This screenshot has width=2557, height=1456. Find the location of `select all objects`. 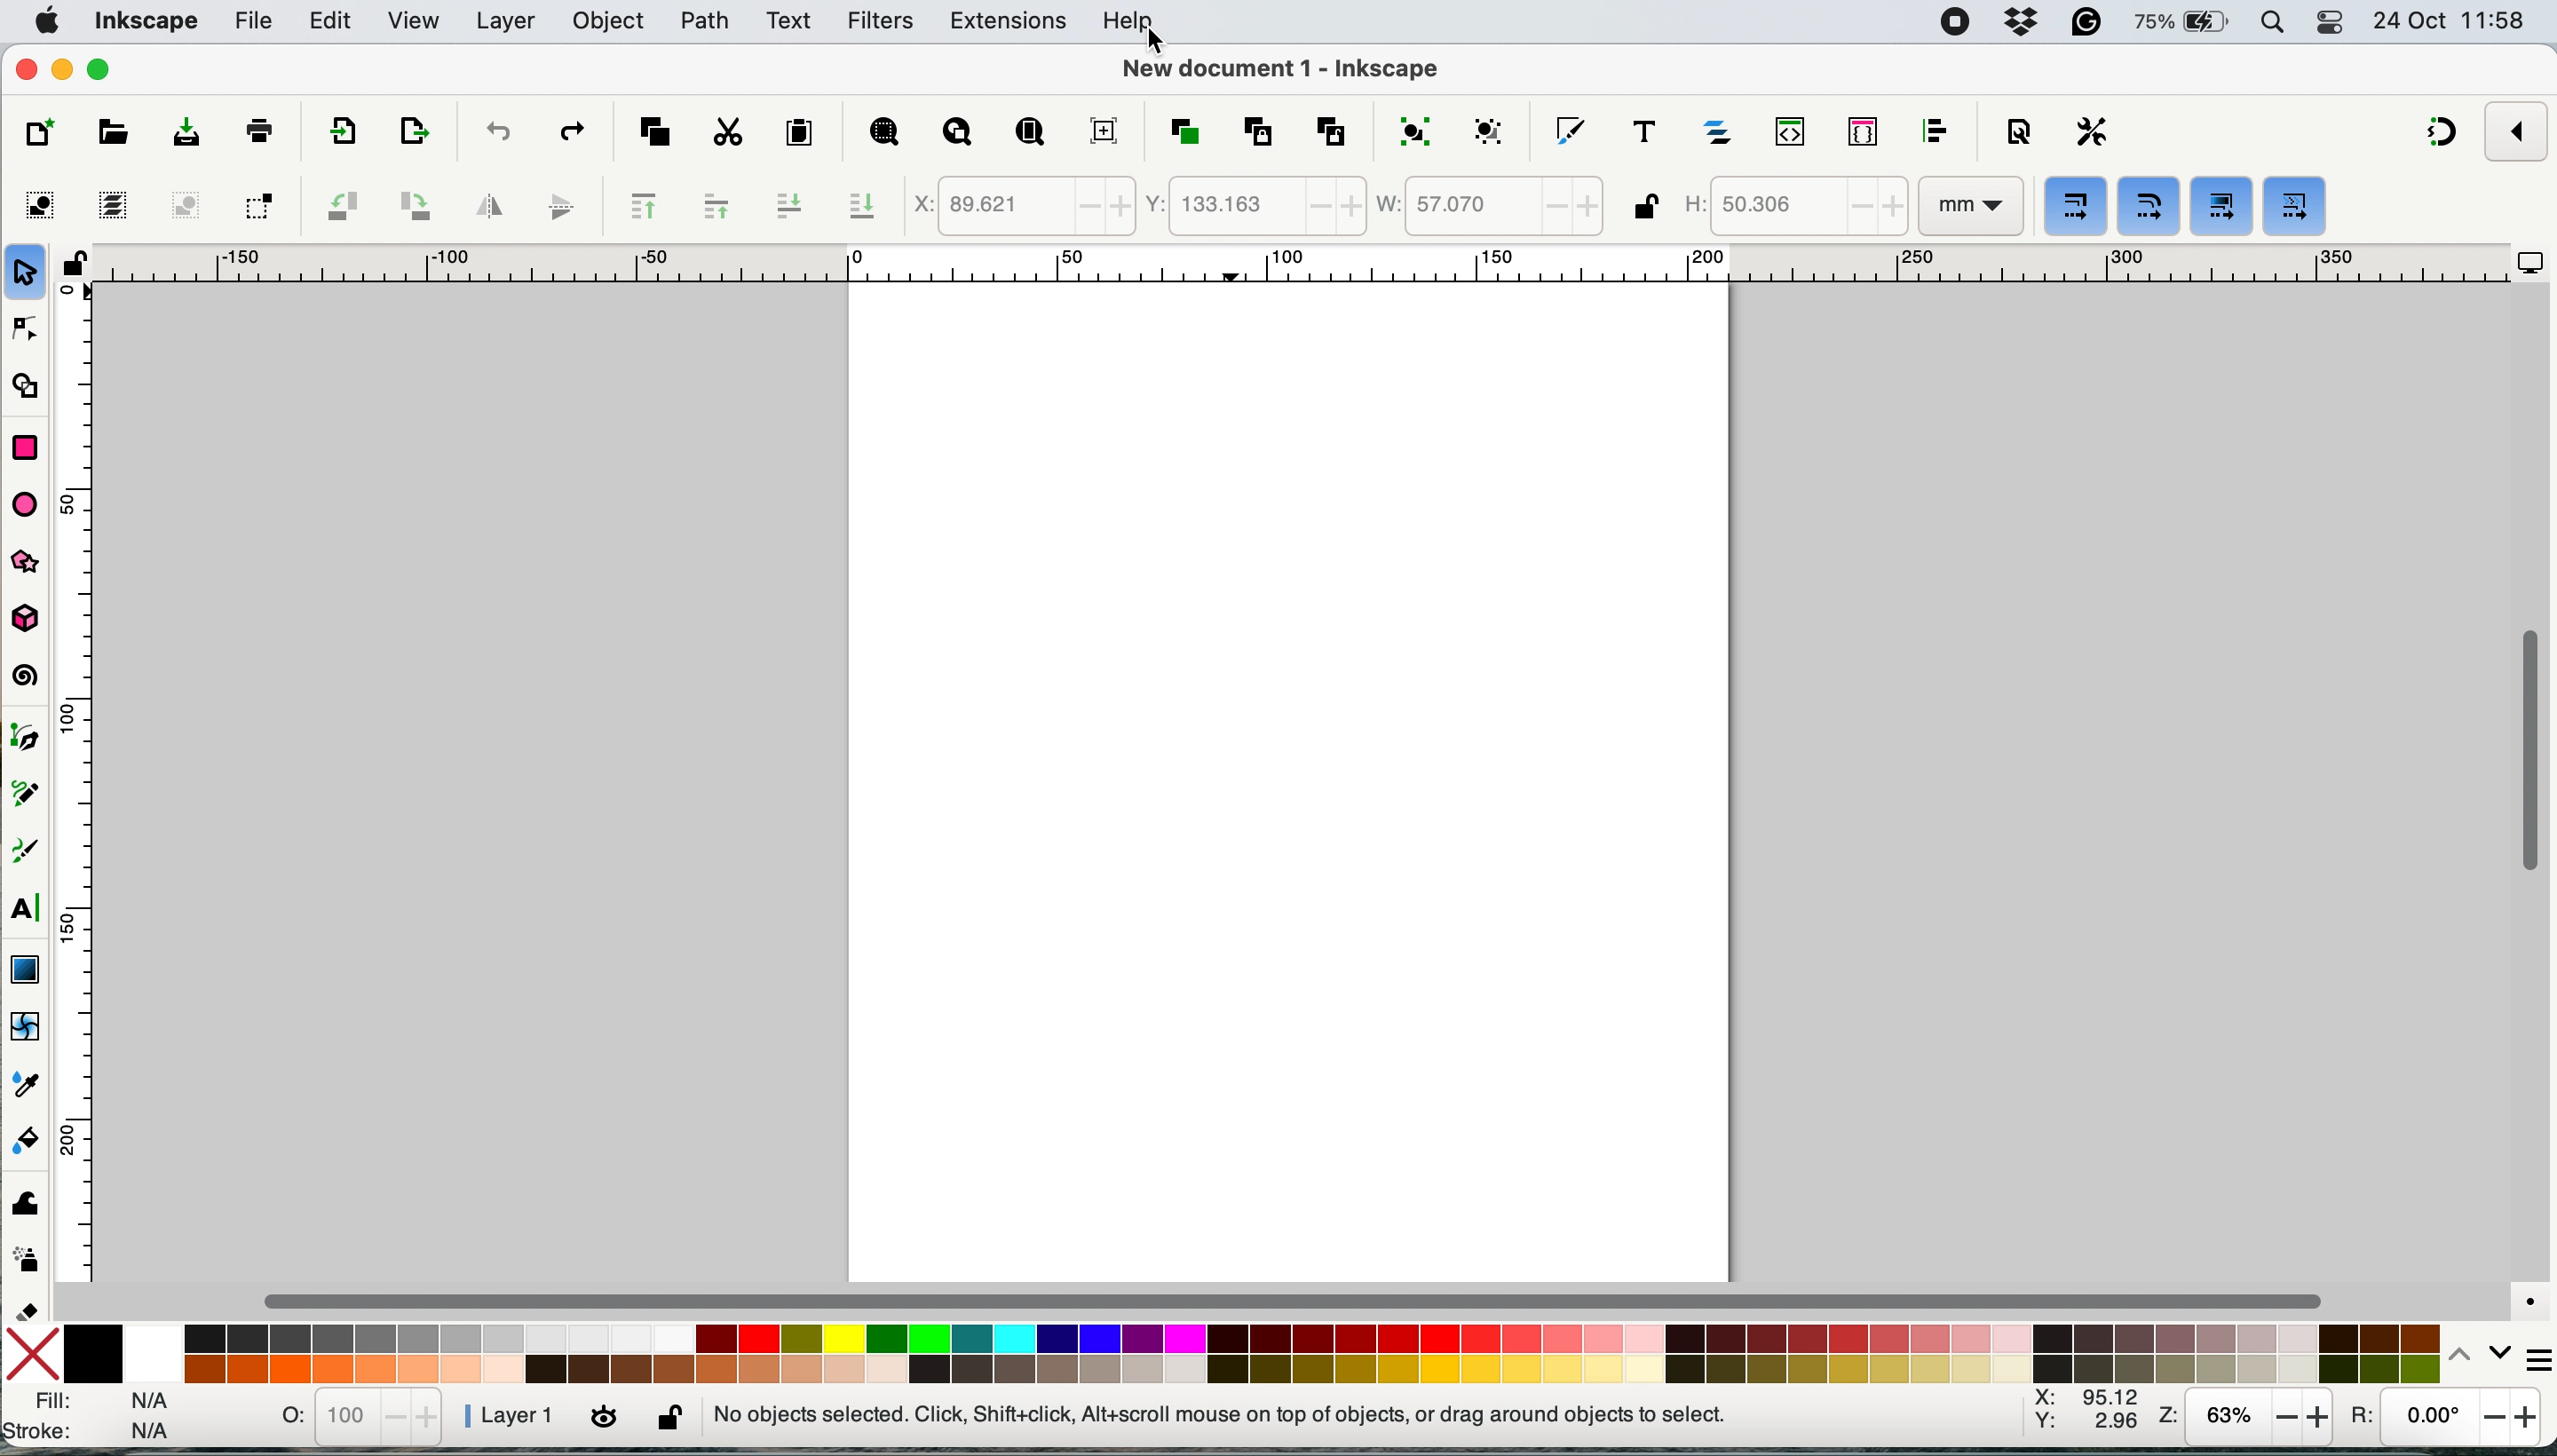

select all objects is located at coordinates (37, 206).